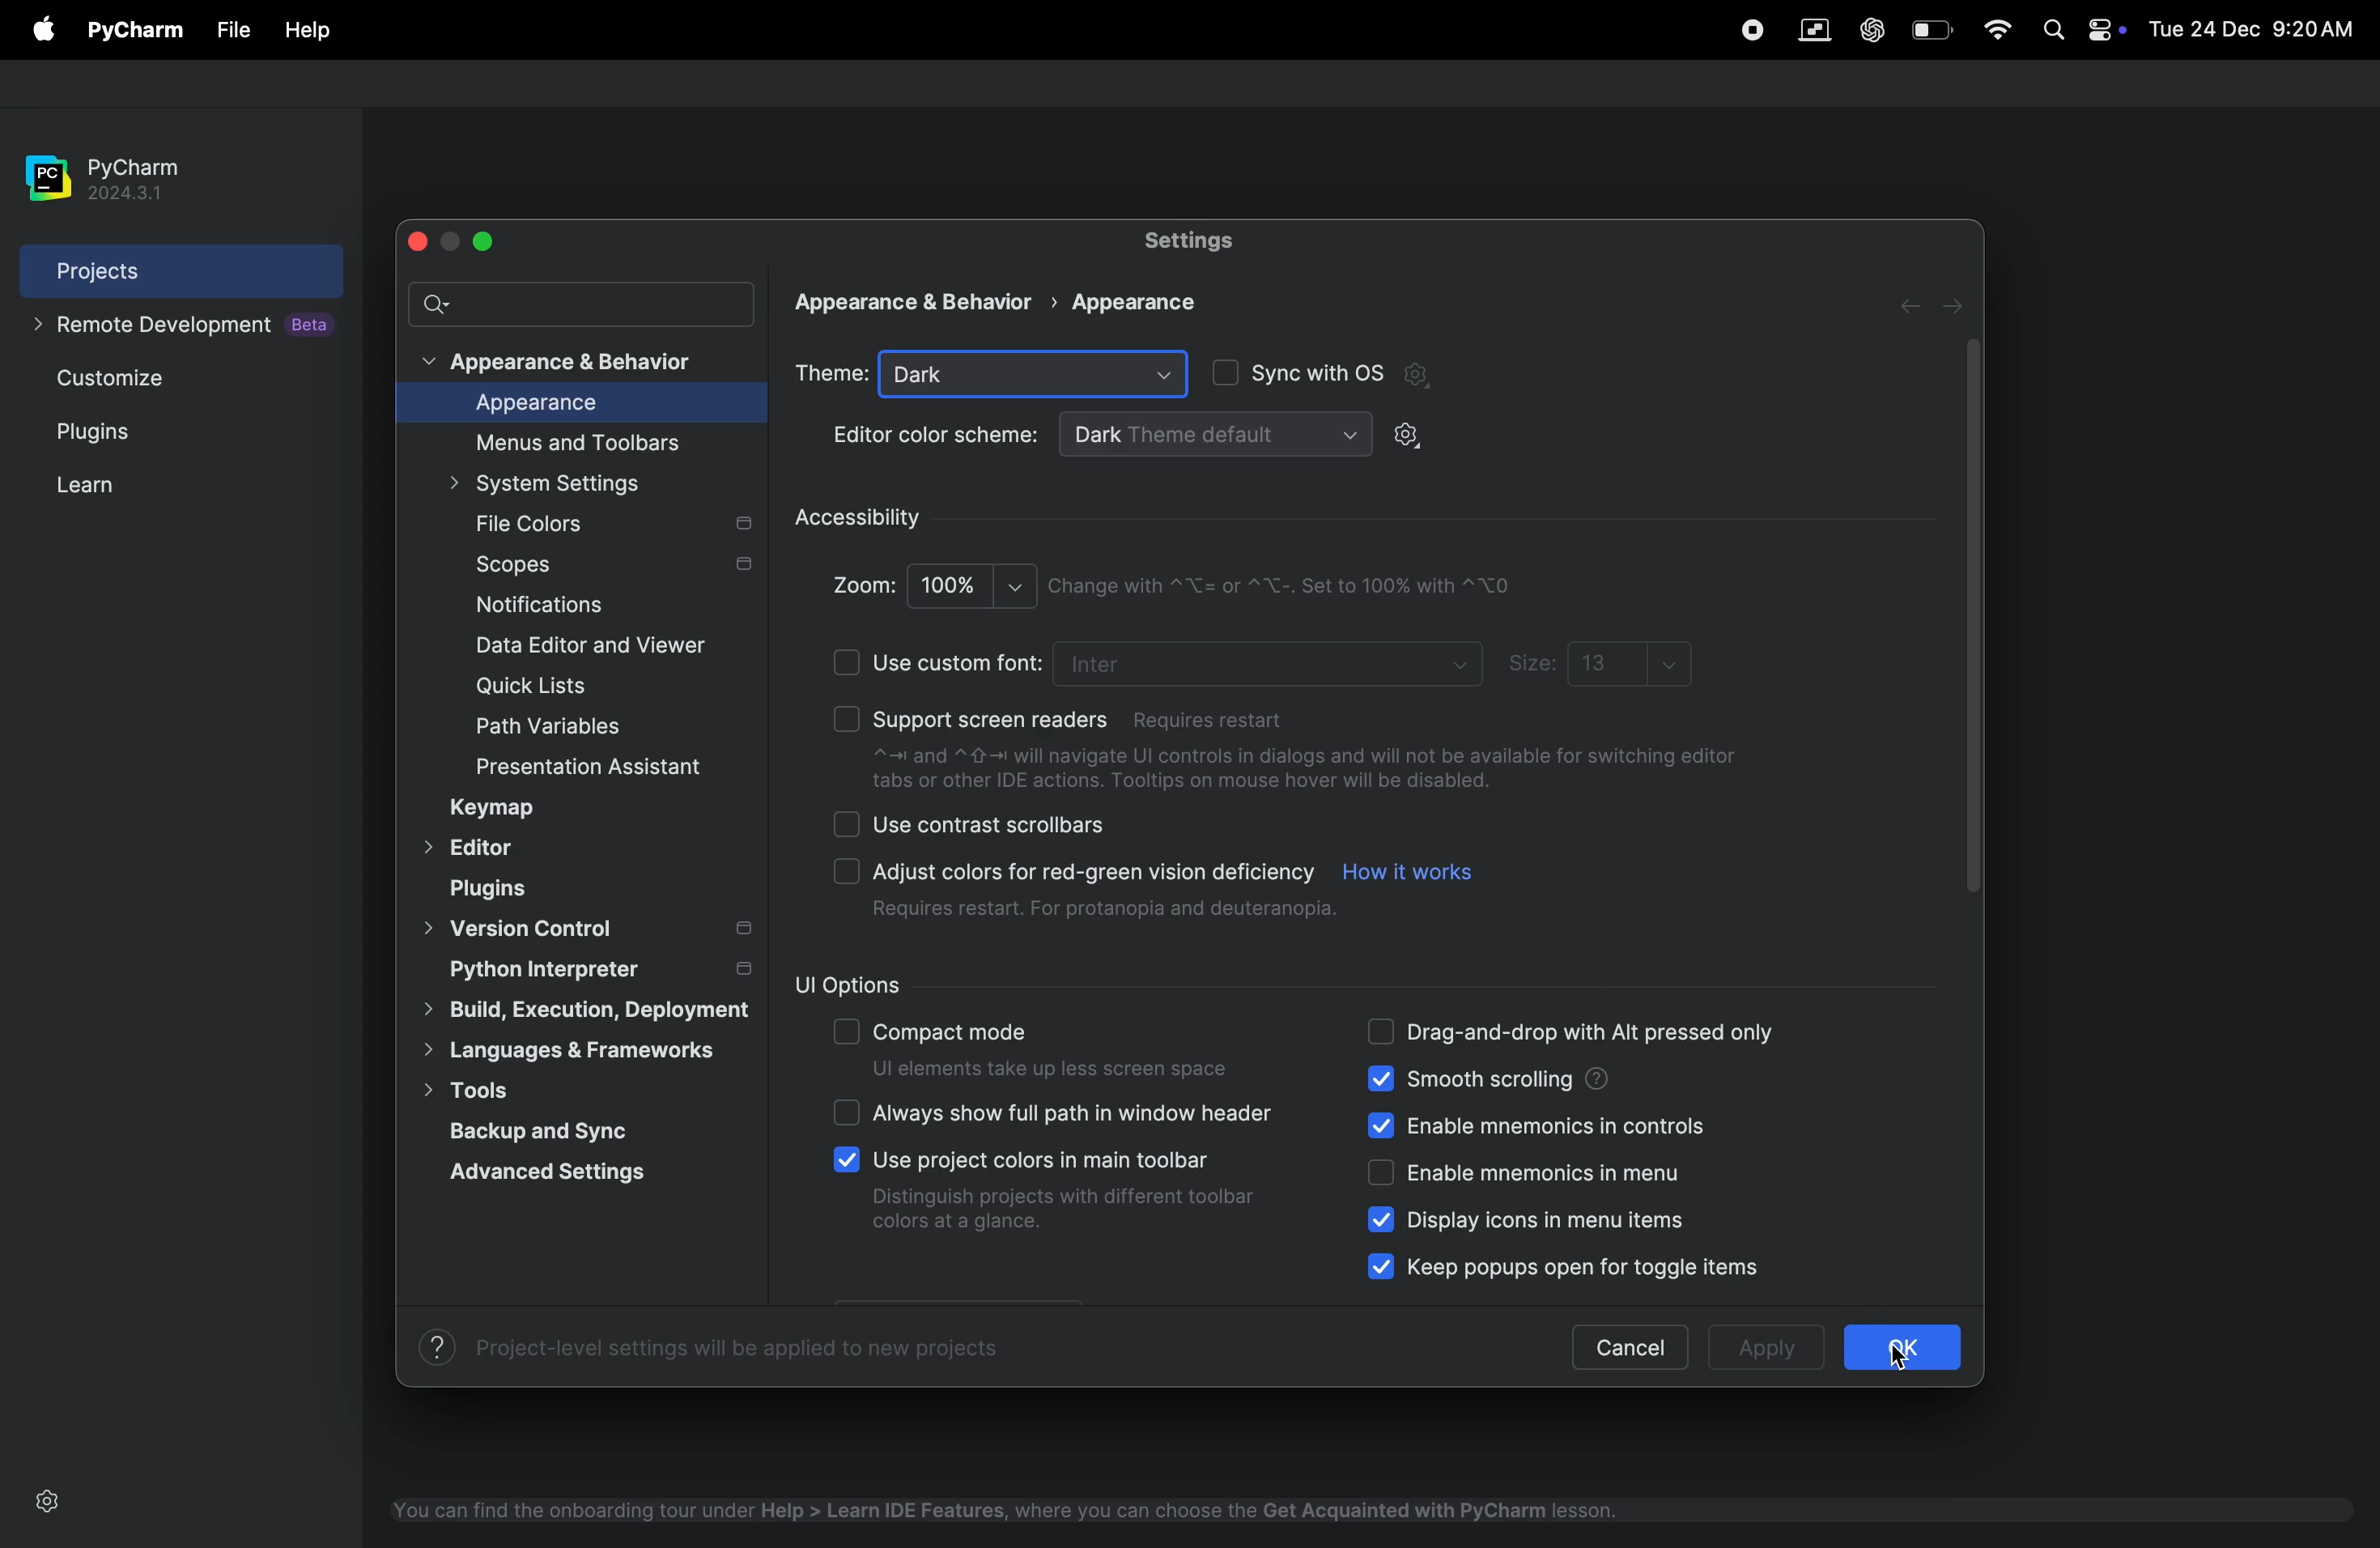 Image resolution: width=2380 pixels, height=1548 pixels. I want to click on chatgpt, so click(1870, 30).